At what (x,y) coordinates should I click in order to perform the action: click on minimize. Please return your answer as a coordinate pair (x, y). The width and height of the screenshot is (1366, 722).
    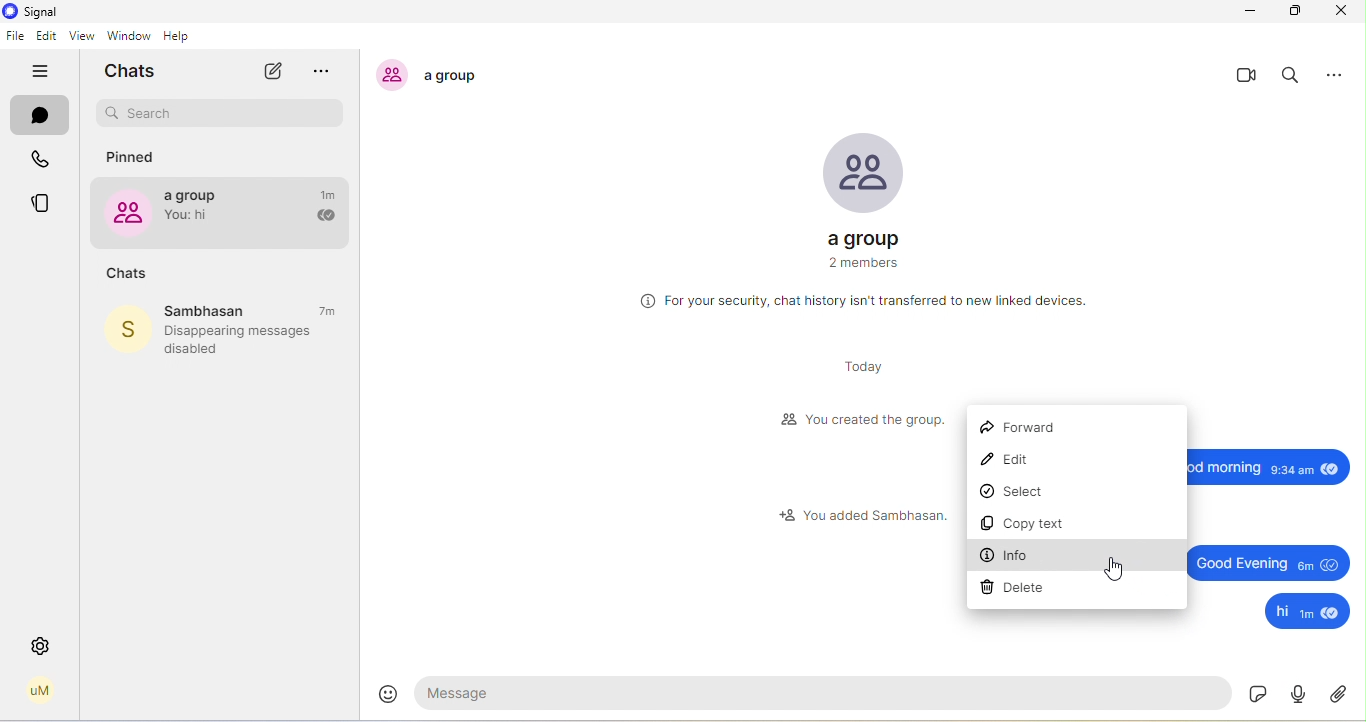
    Looking at the image, I should click on (1246, 12).